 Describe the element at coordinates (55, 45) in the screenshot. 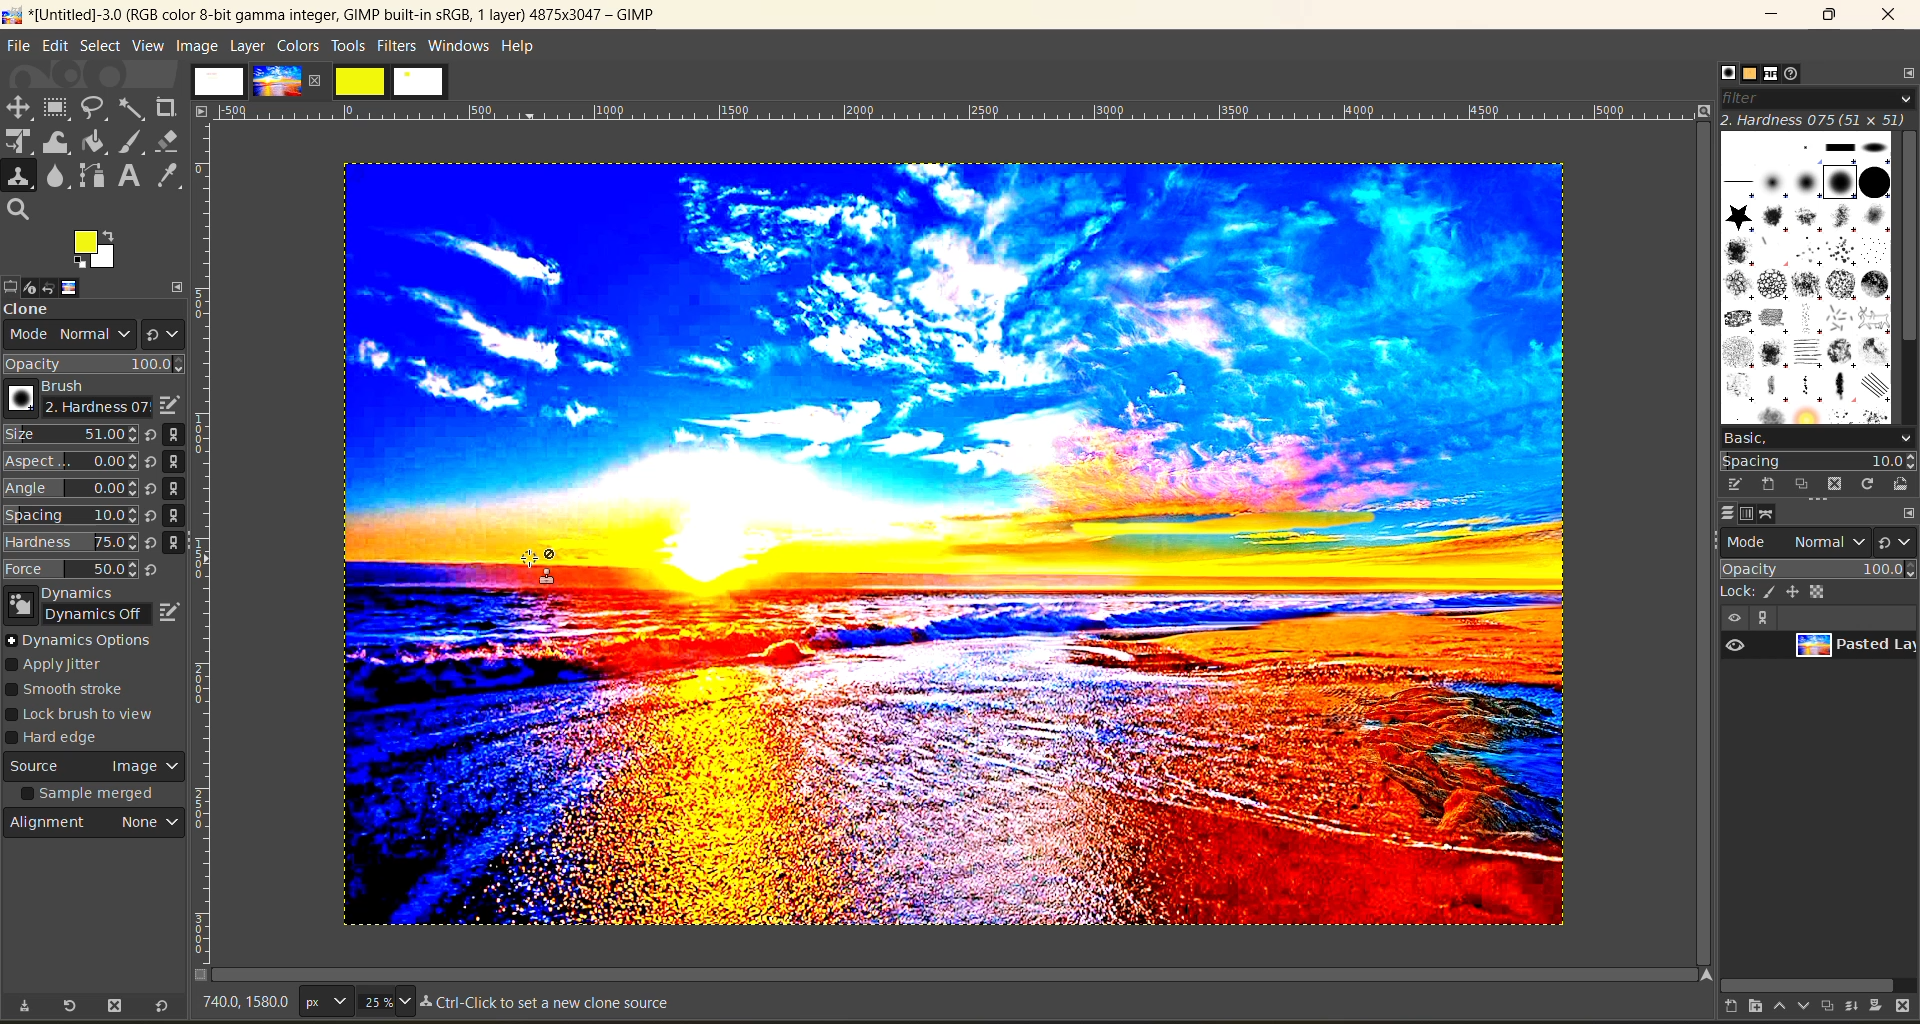

I see `edit` at that location.